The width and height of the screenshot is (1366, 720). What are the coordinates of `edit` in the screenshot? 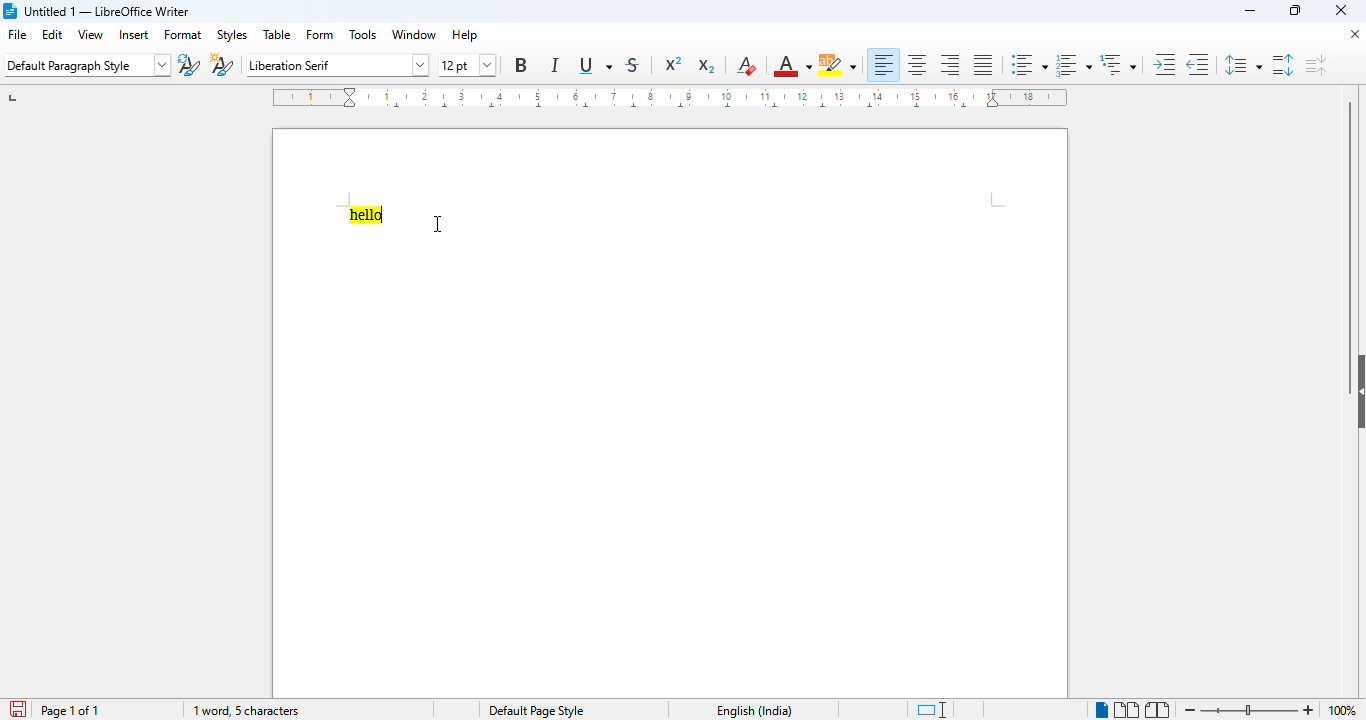 It's located at (53, 34).